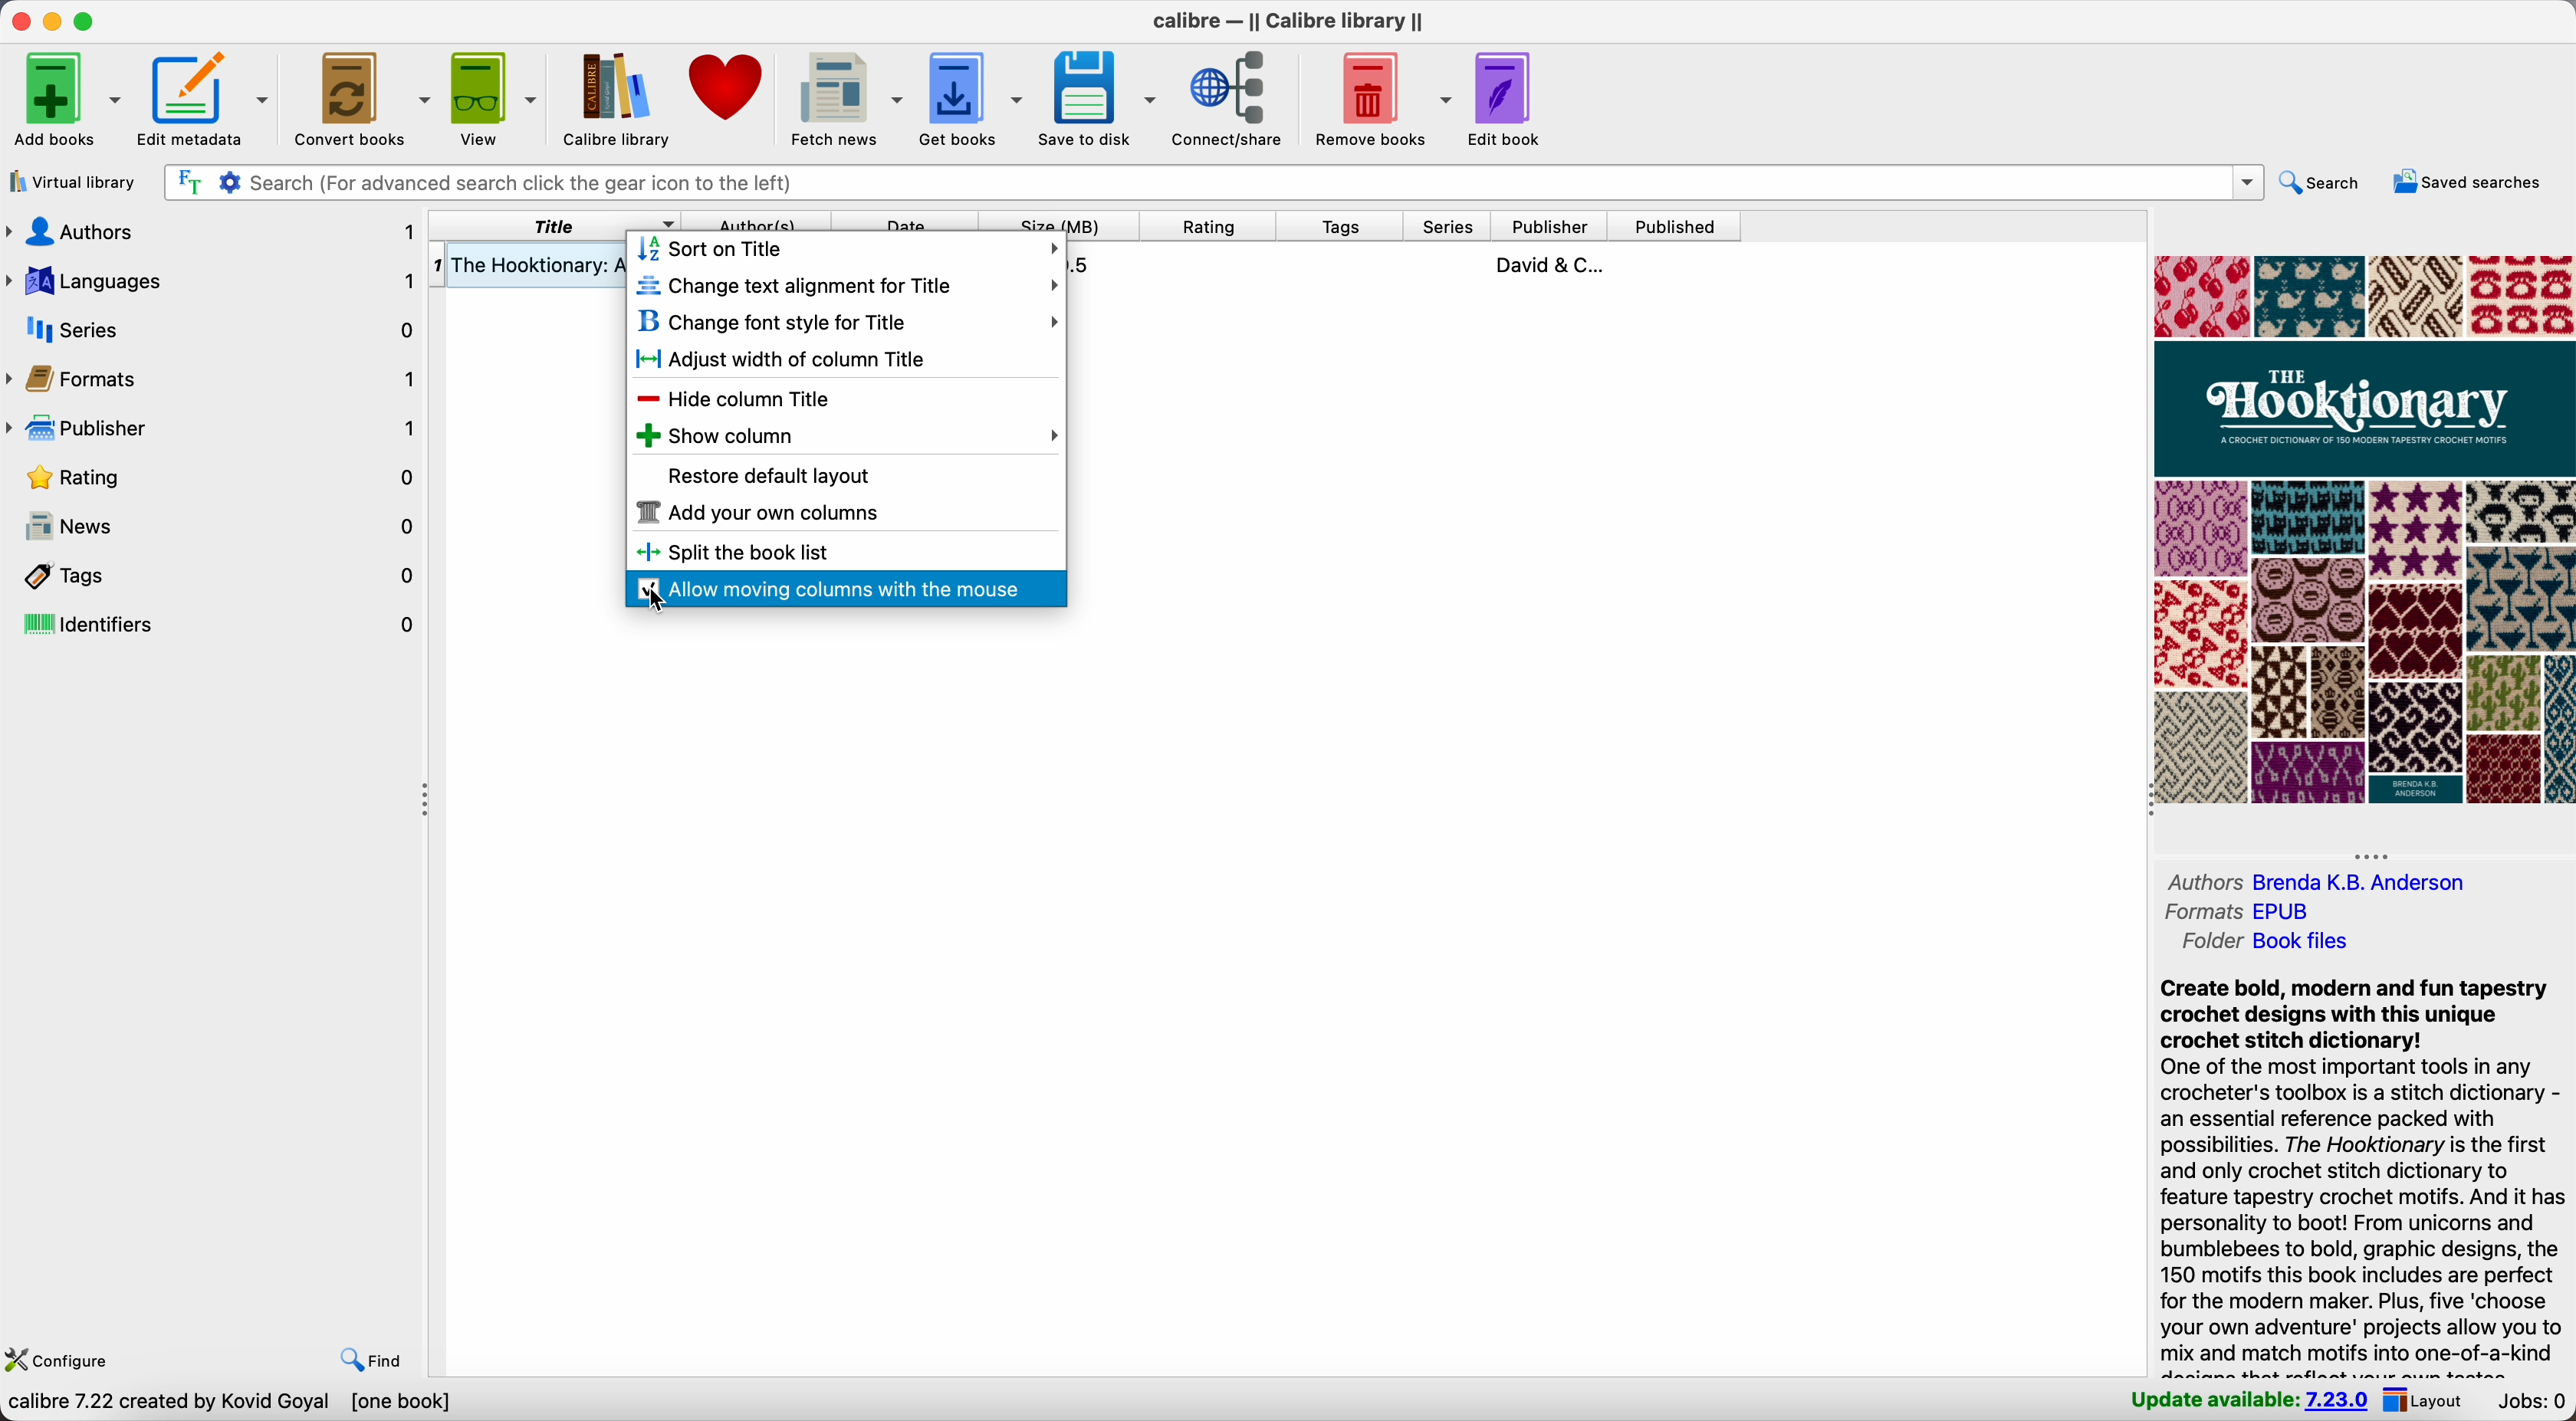 This screenshot has width=2576, height=1421. I want to click on edit metadata, so click(203, 100).